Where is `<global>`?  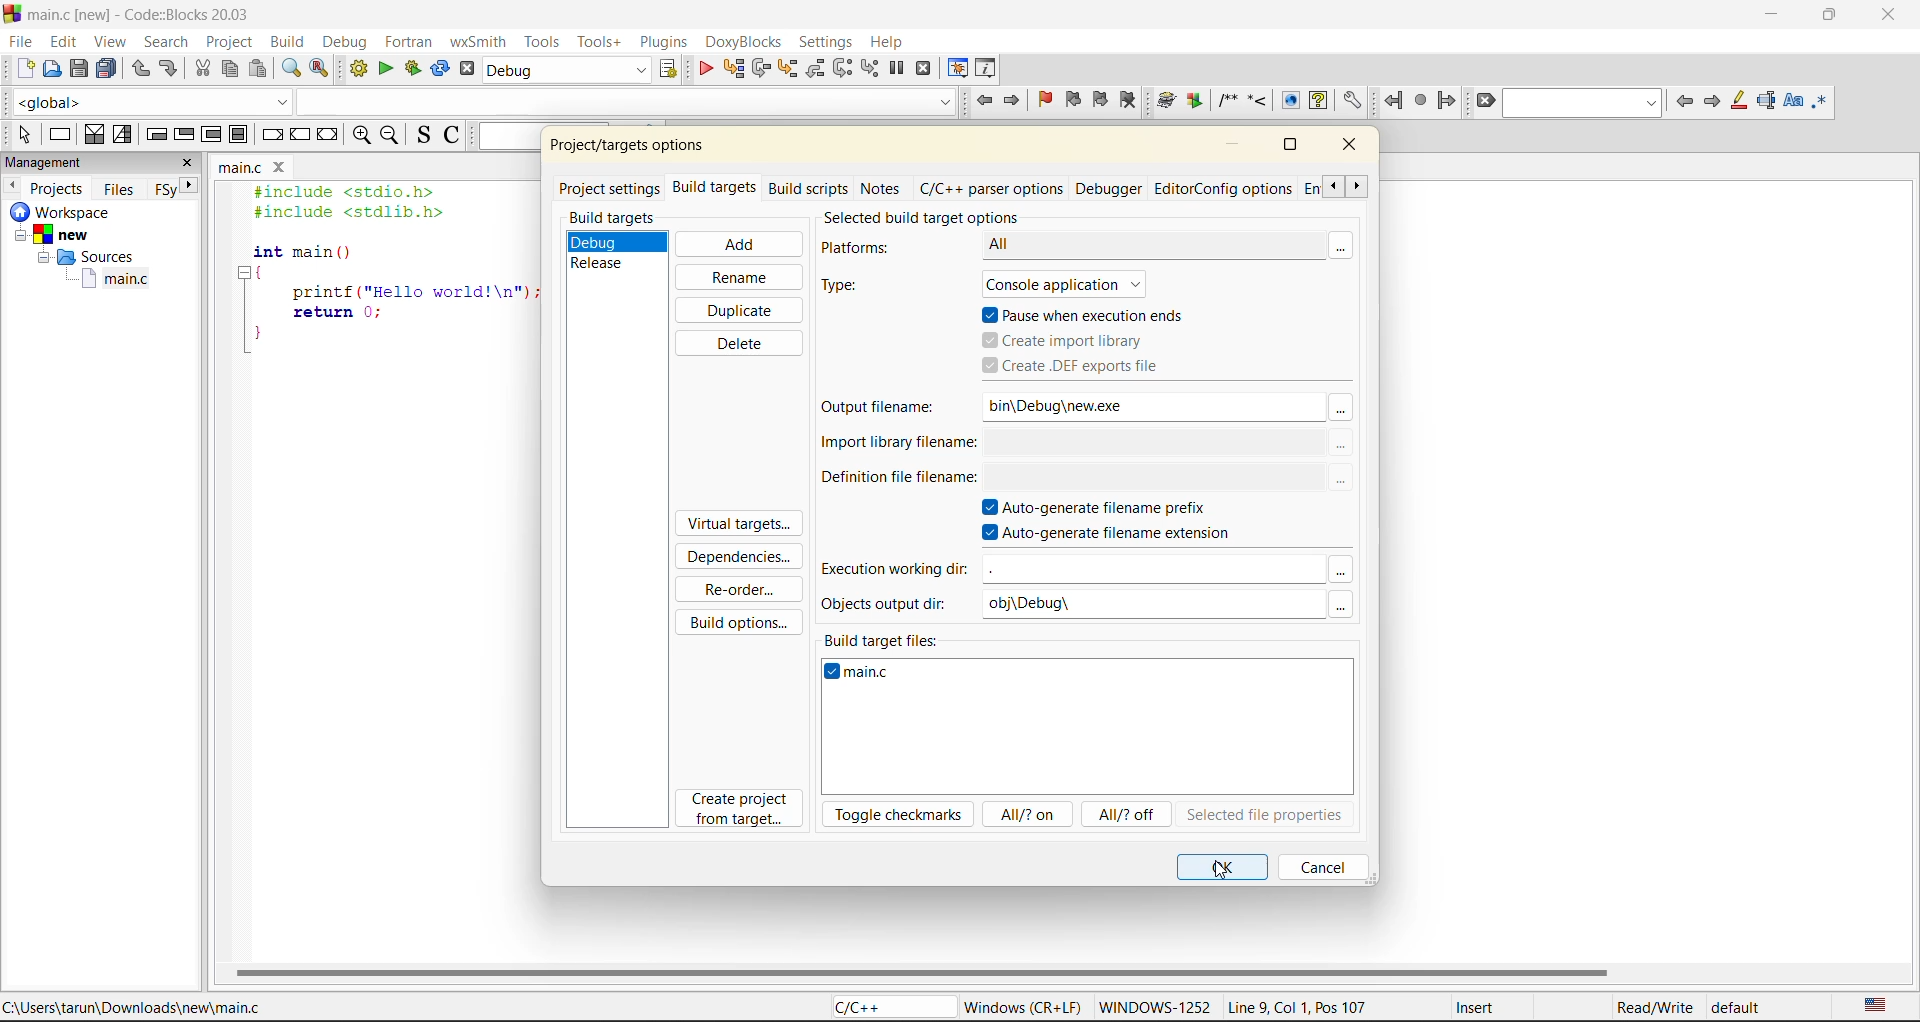
<global> is located at coordinates (152, 100).